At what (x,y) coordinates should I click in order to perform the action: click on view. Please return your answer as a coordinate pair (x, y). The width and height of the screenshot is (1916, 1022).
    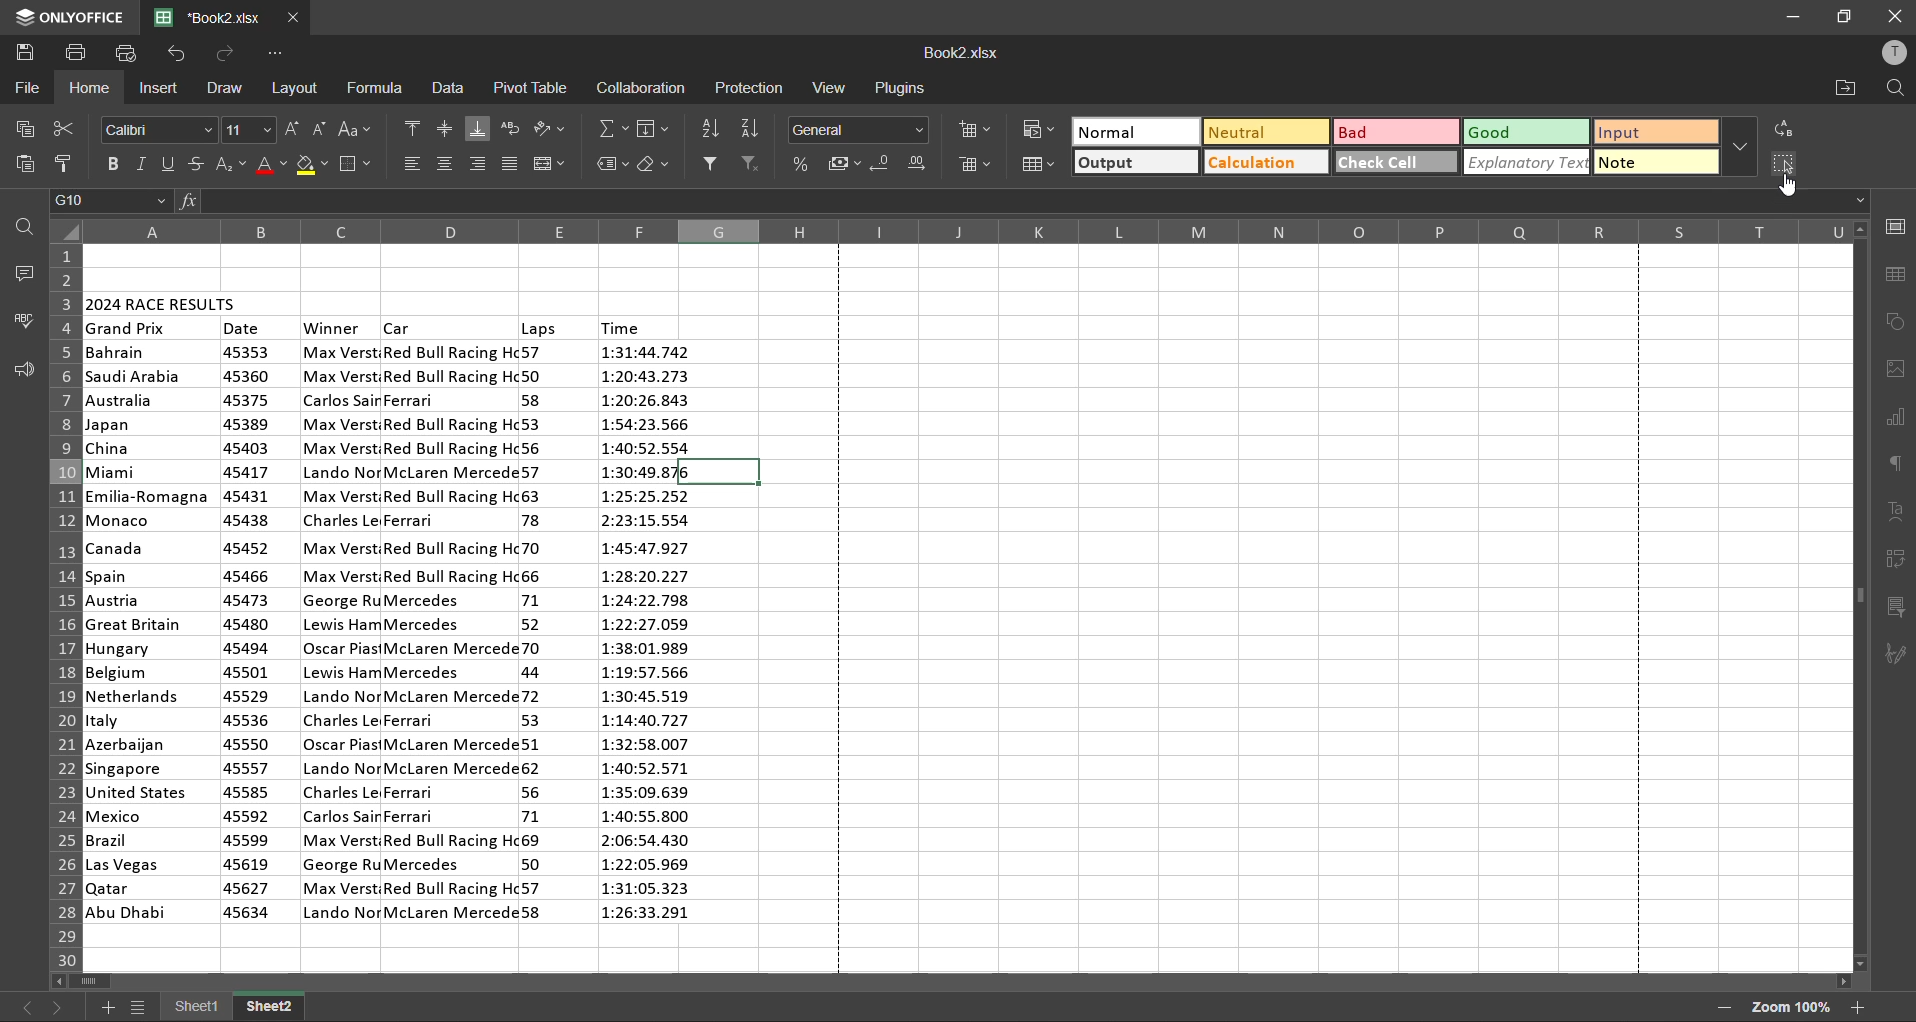
    Looking at the image, I should click on (835, 90).